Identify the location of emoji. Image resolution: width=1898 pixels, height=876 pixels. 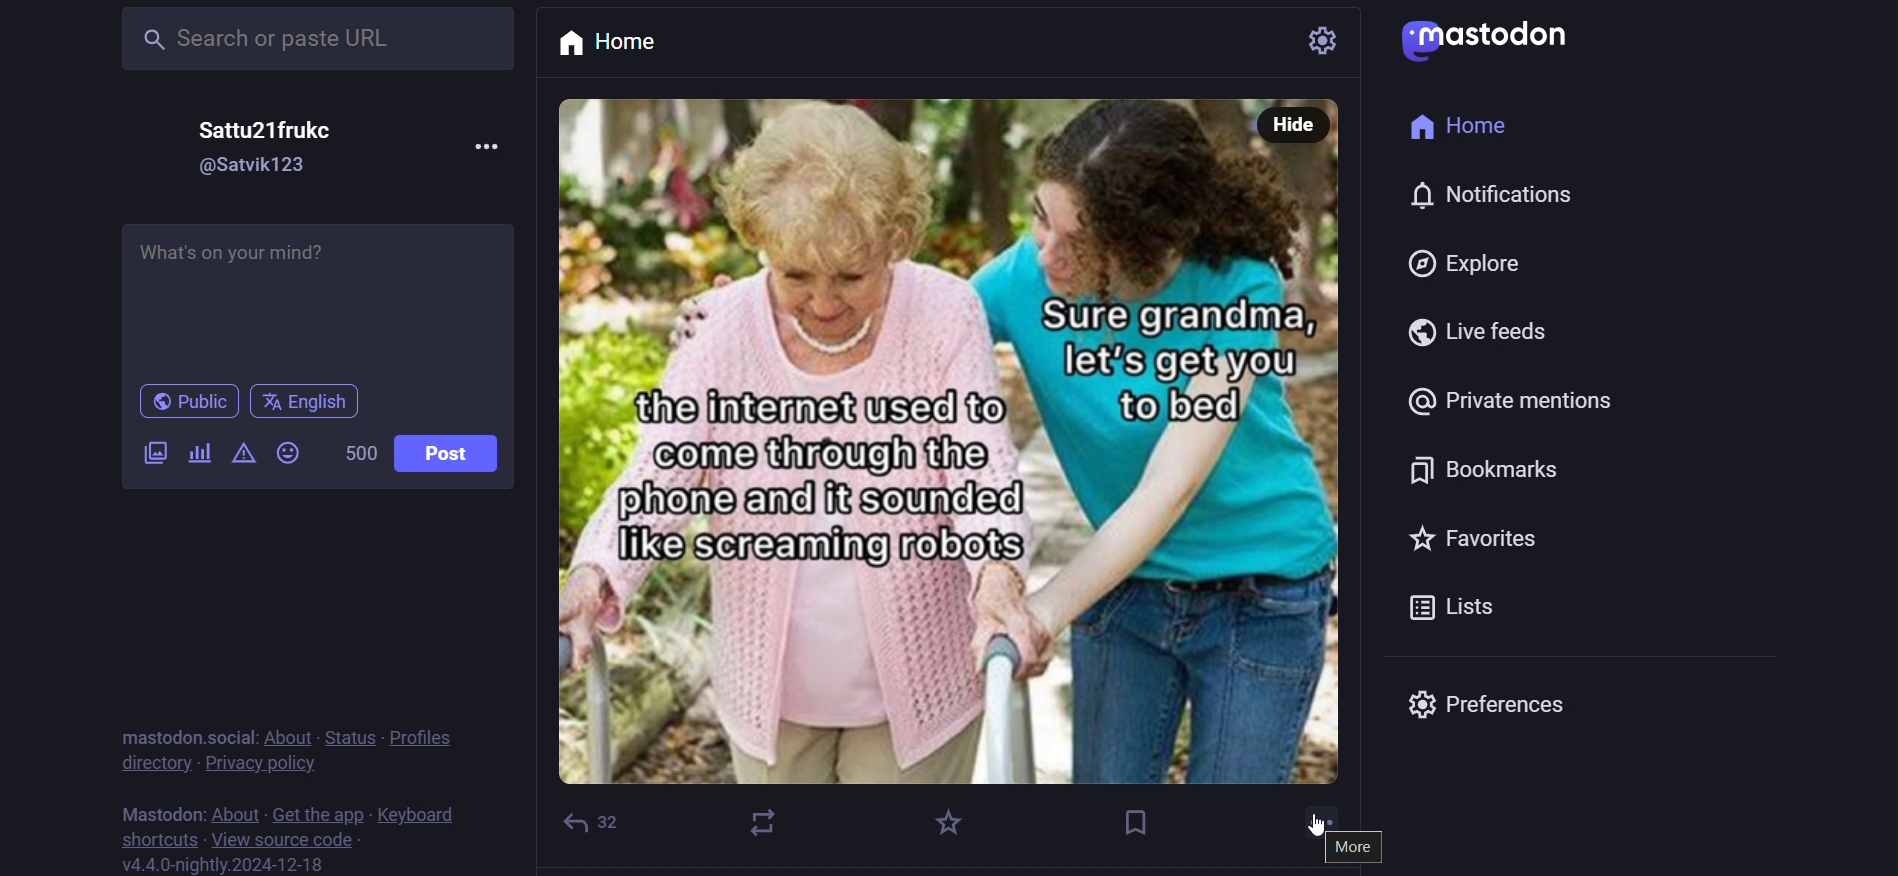
(291, 455).